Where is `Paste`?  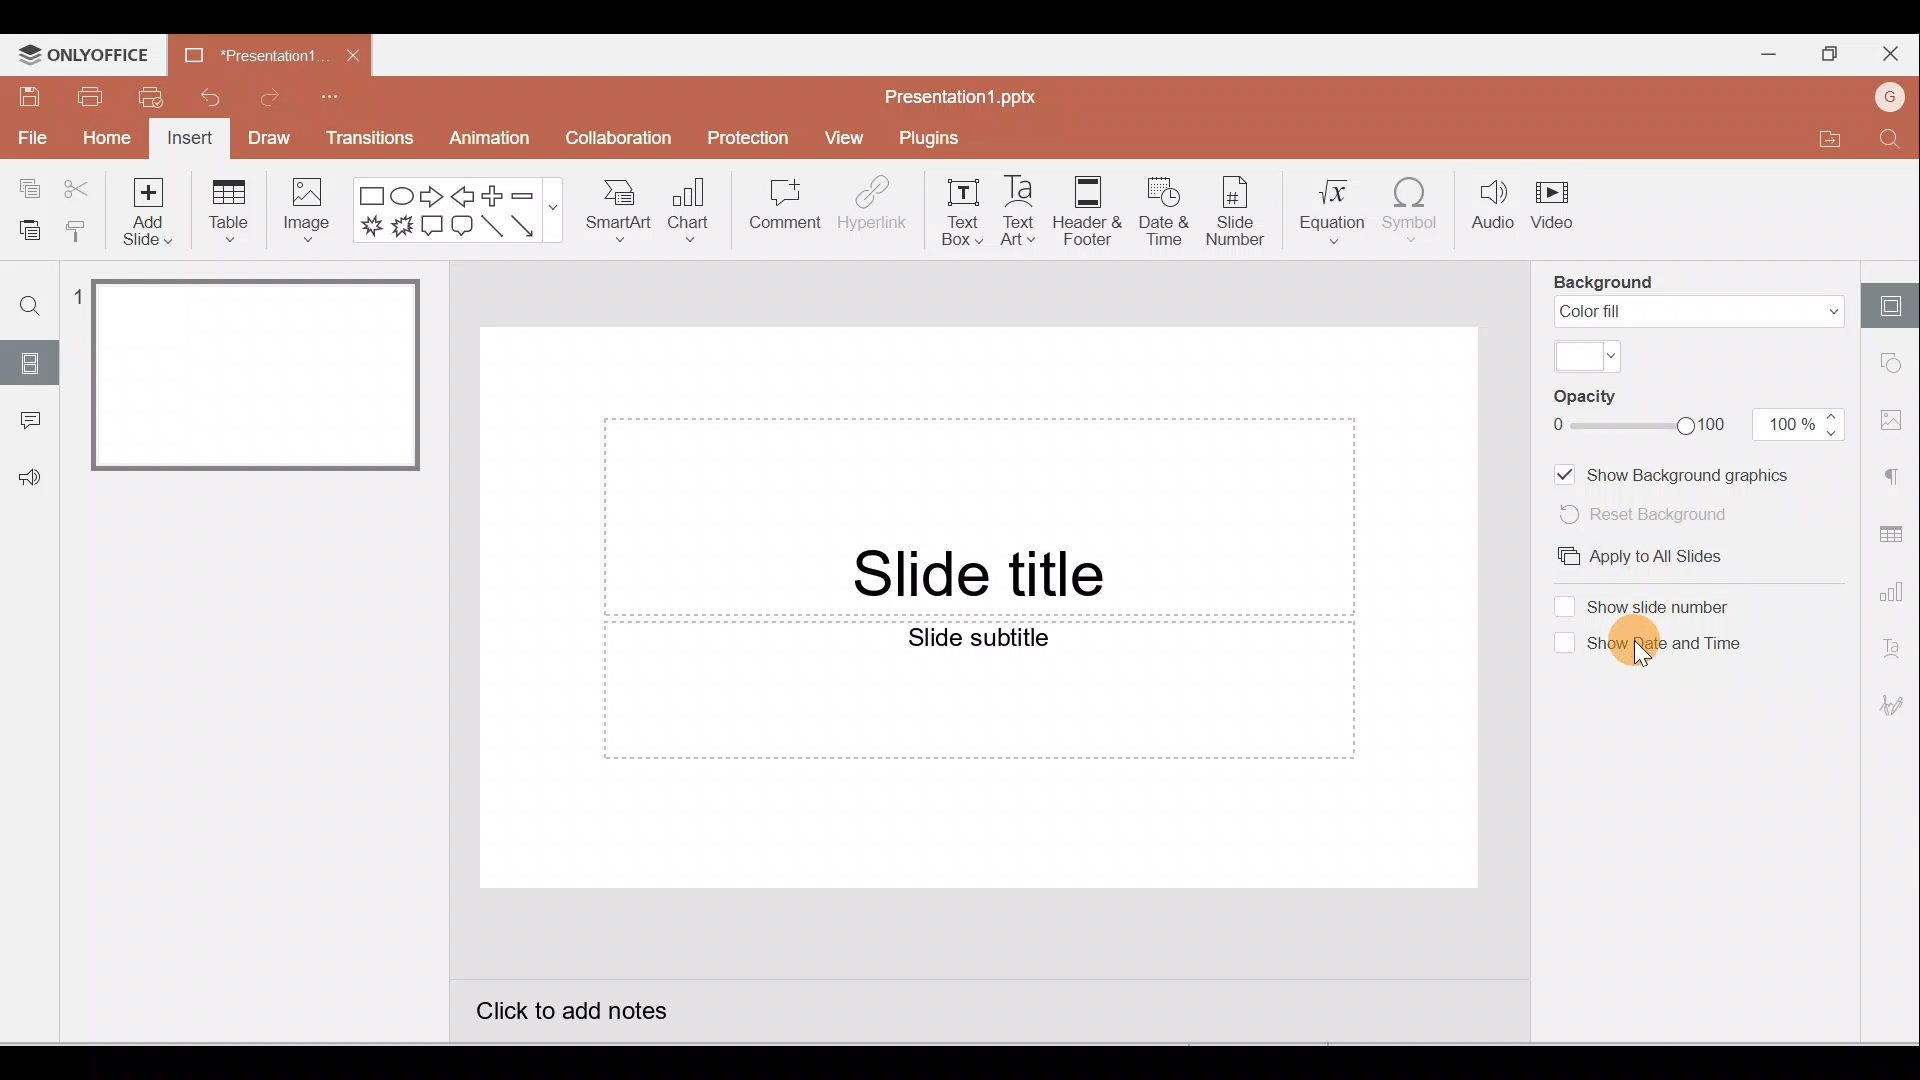
Paste is located at coordinates (24, 227).